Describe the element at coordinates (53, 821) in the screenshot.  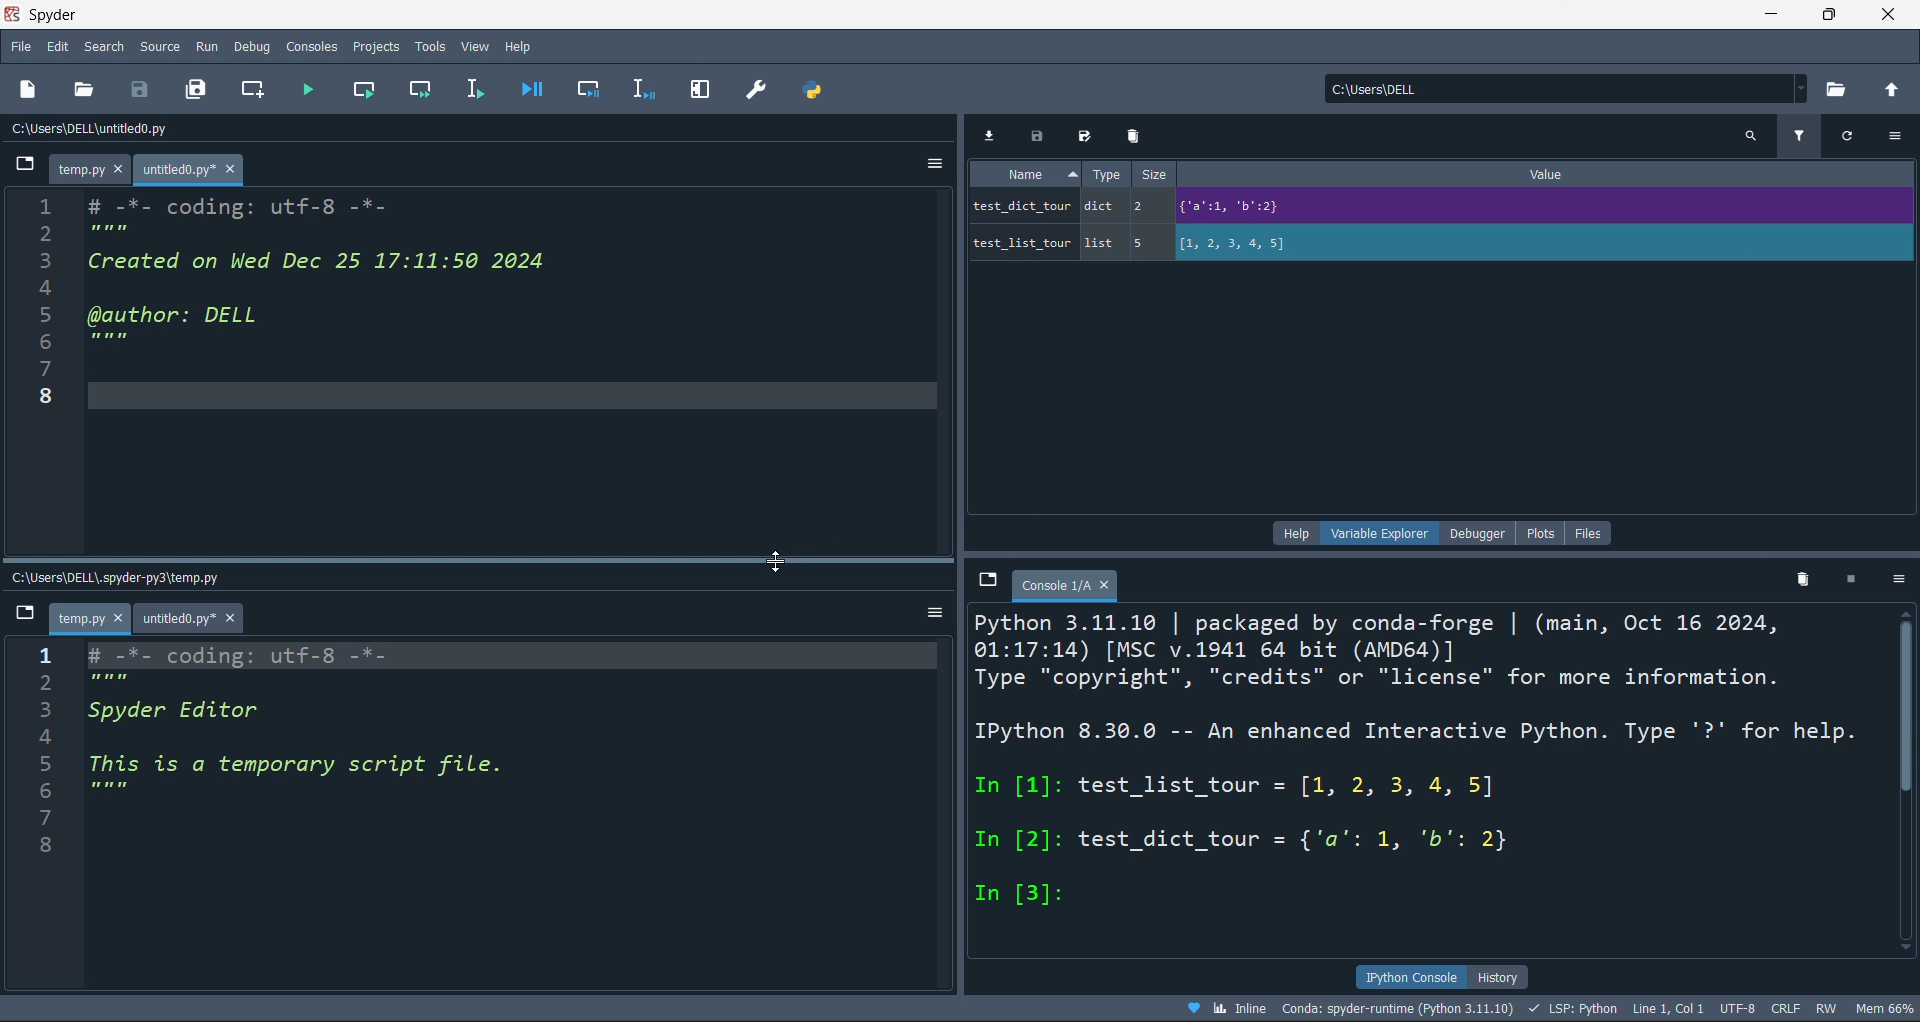
I see `7` at that location.